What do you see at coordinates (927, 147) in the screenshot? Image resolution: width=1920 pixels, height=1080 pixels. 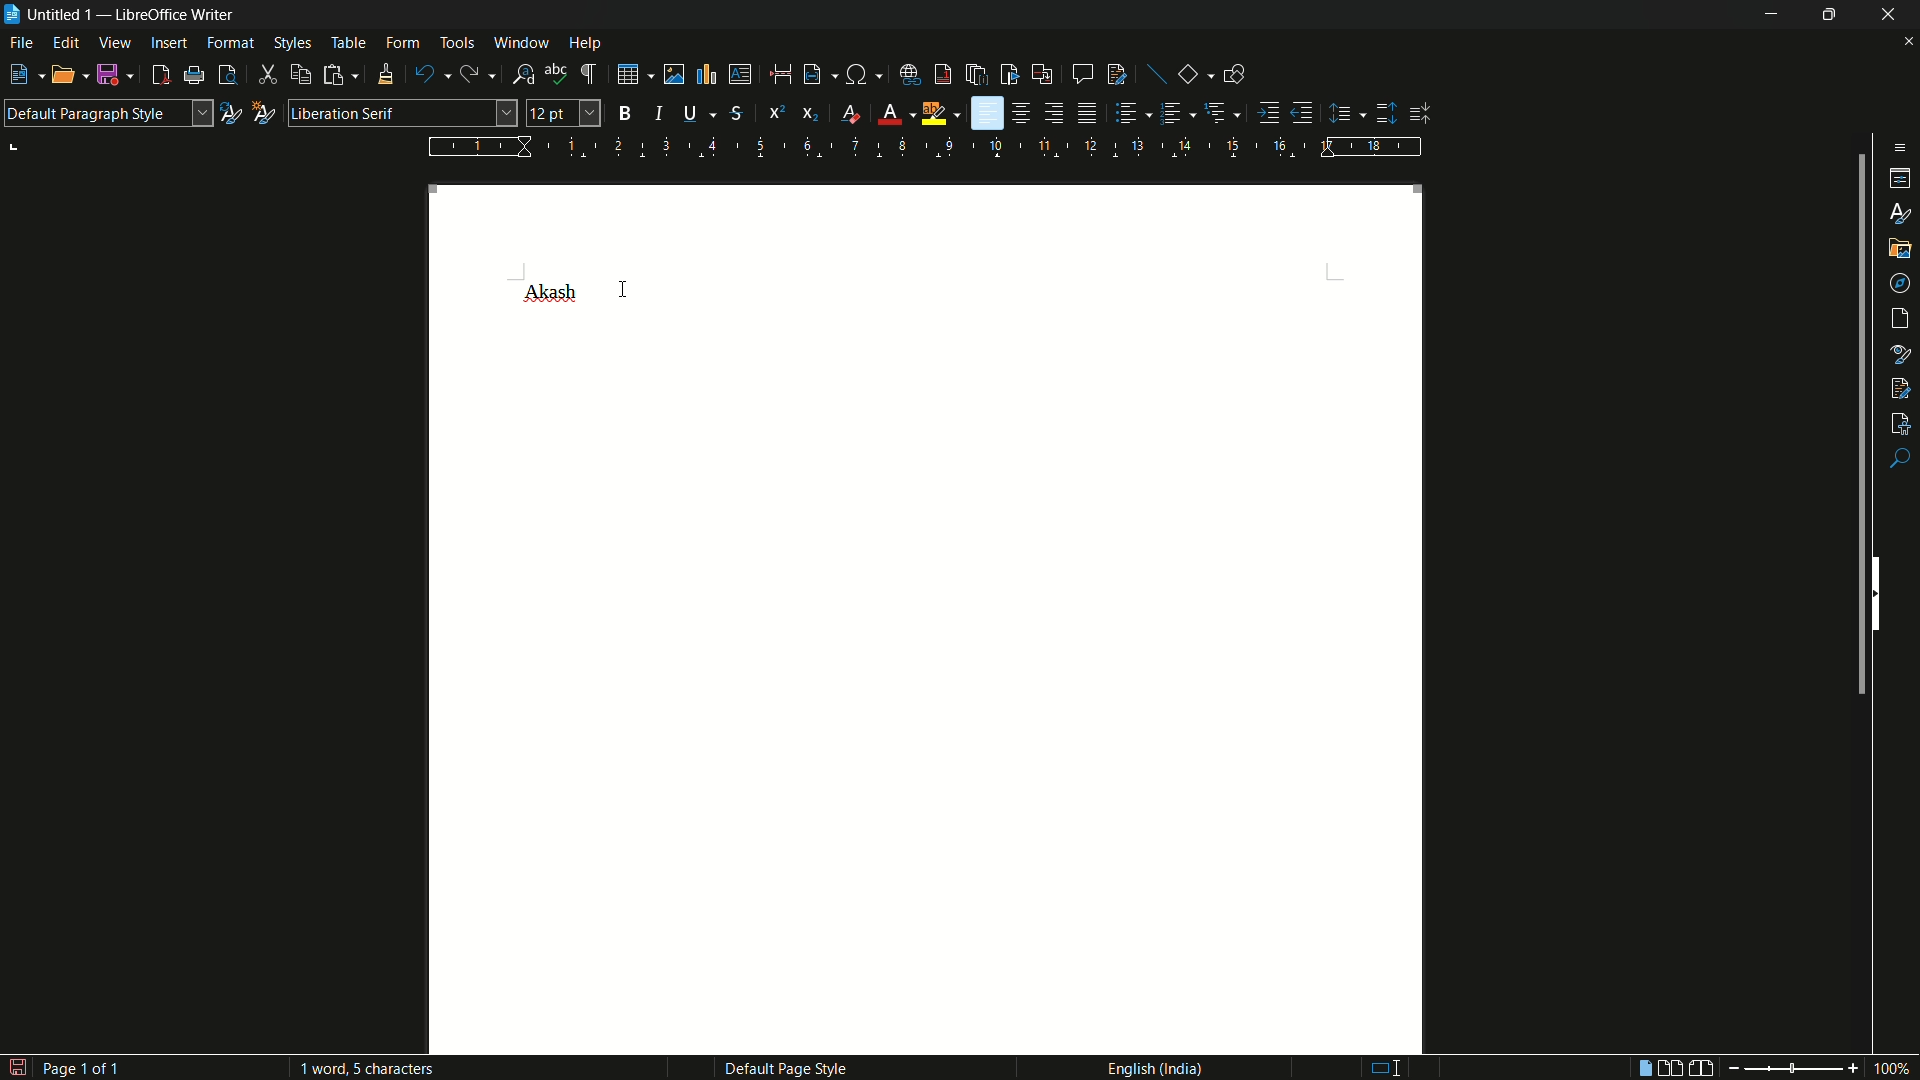 I see `width measure scale` at bounding box center [927, 147].